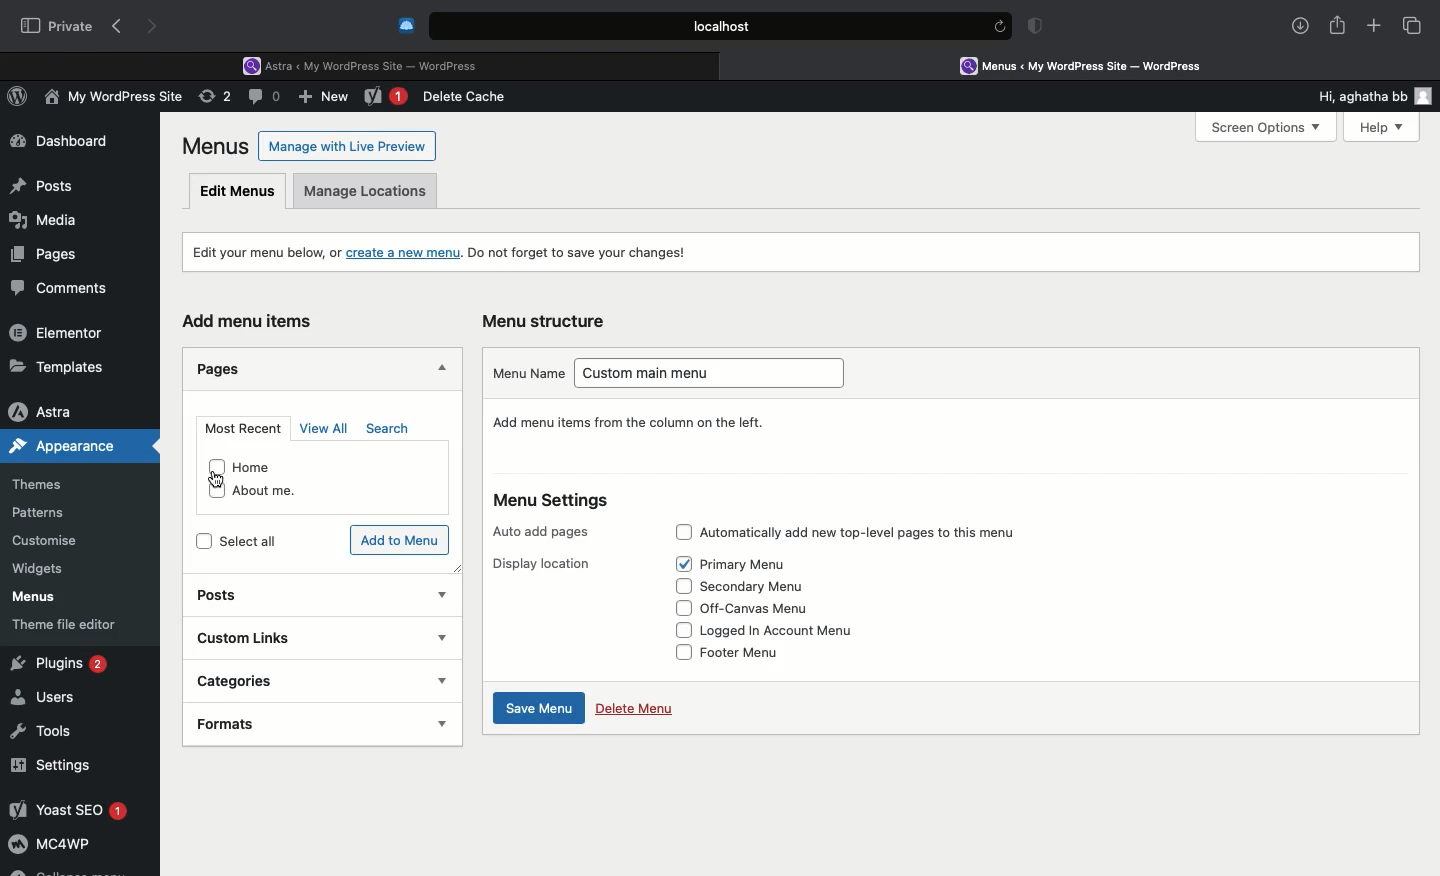  I want to click on Edit menus, so click(239, 190).